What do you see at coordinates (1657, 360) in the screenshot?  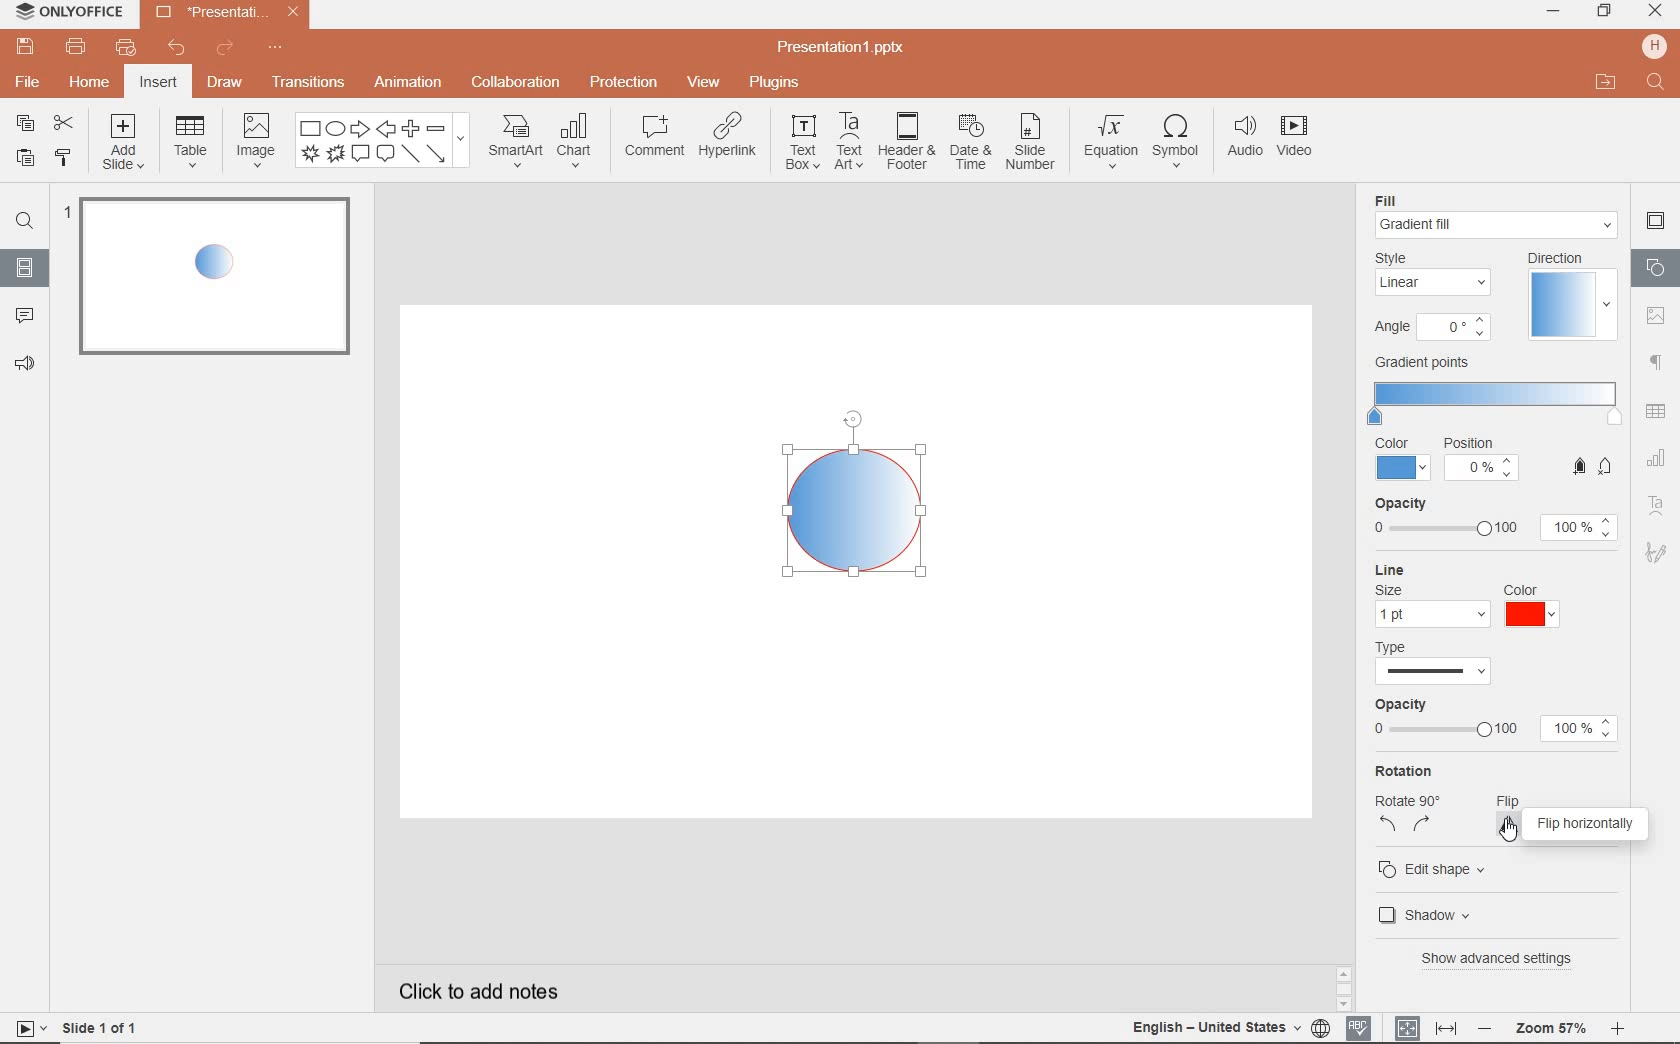 I see `paragraph settings` at bounding box center [1657, 360].